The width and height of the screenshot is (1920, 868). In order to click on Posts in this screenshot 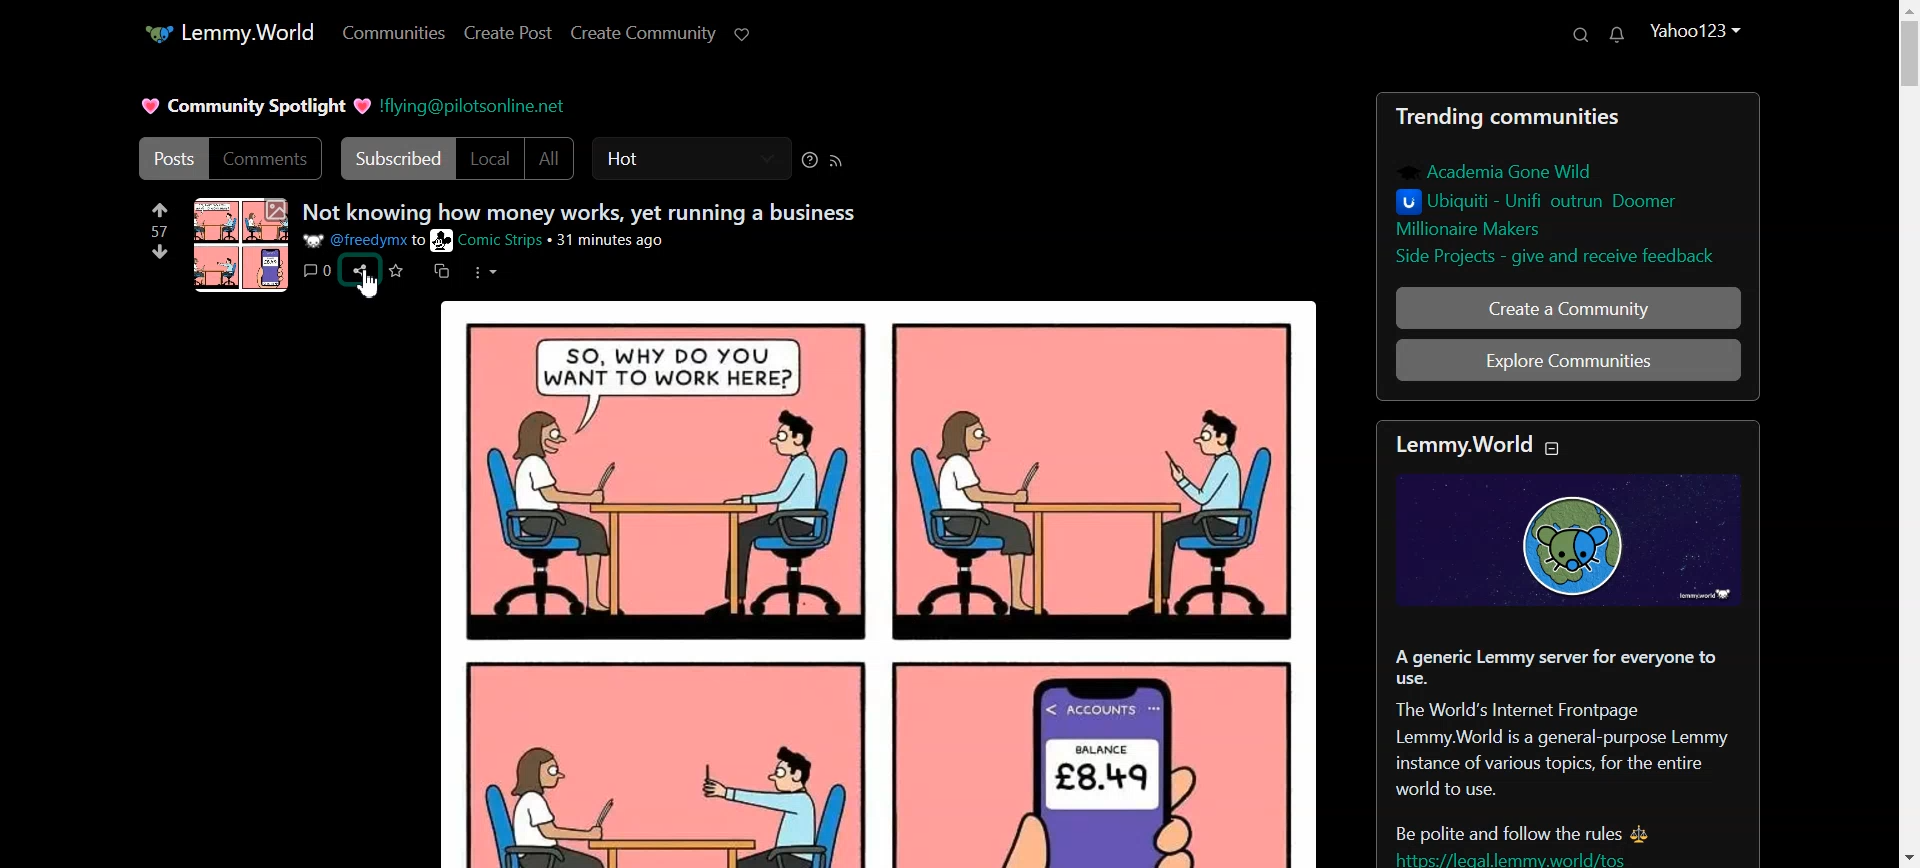, I will do `click(1567, 185)`.